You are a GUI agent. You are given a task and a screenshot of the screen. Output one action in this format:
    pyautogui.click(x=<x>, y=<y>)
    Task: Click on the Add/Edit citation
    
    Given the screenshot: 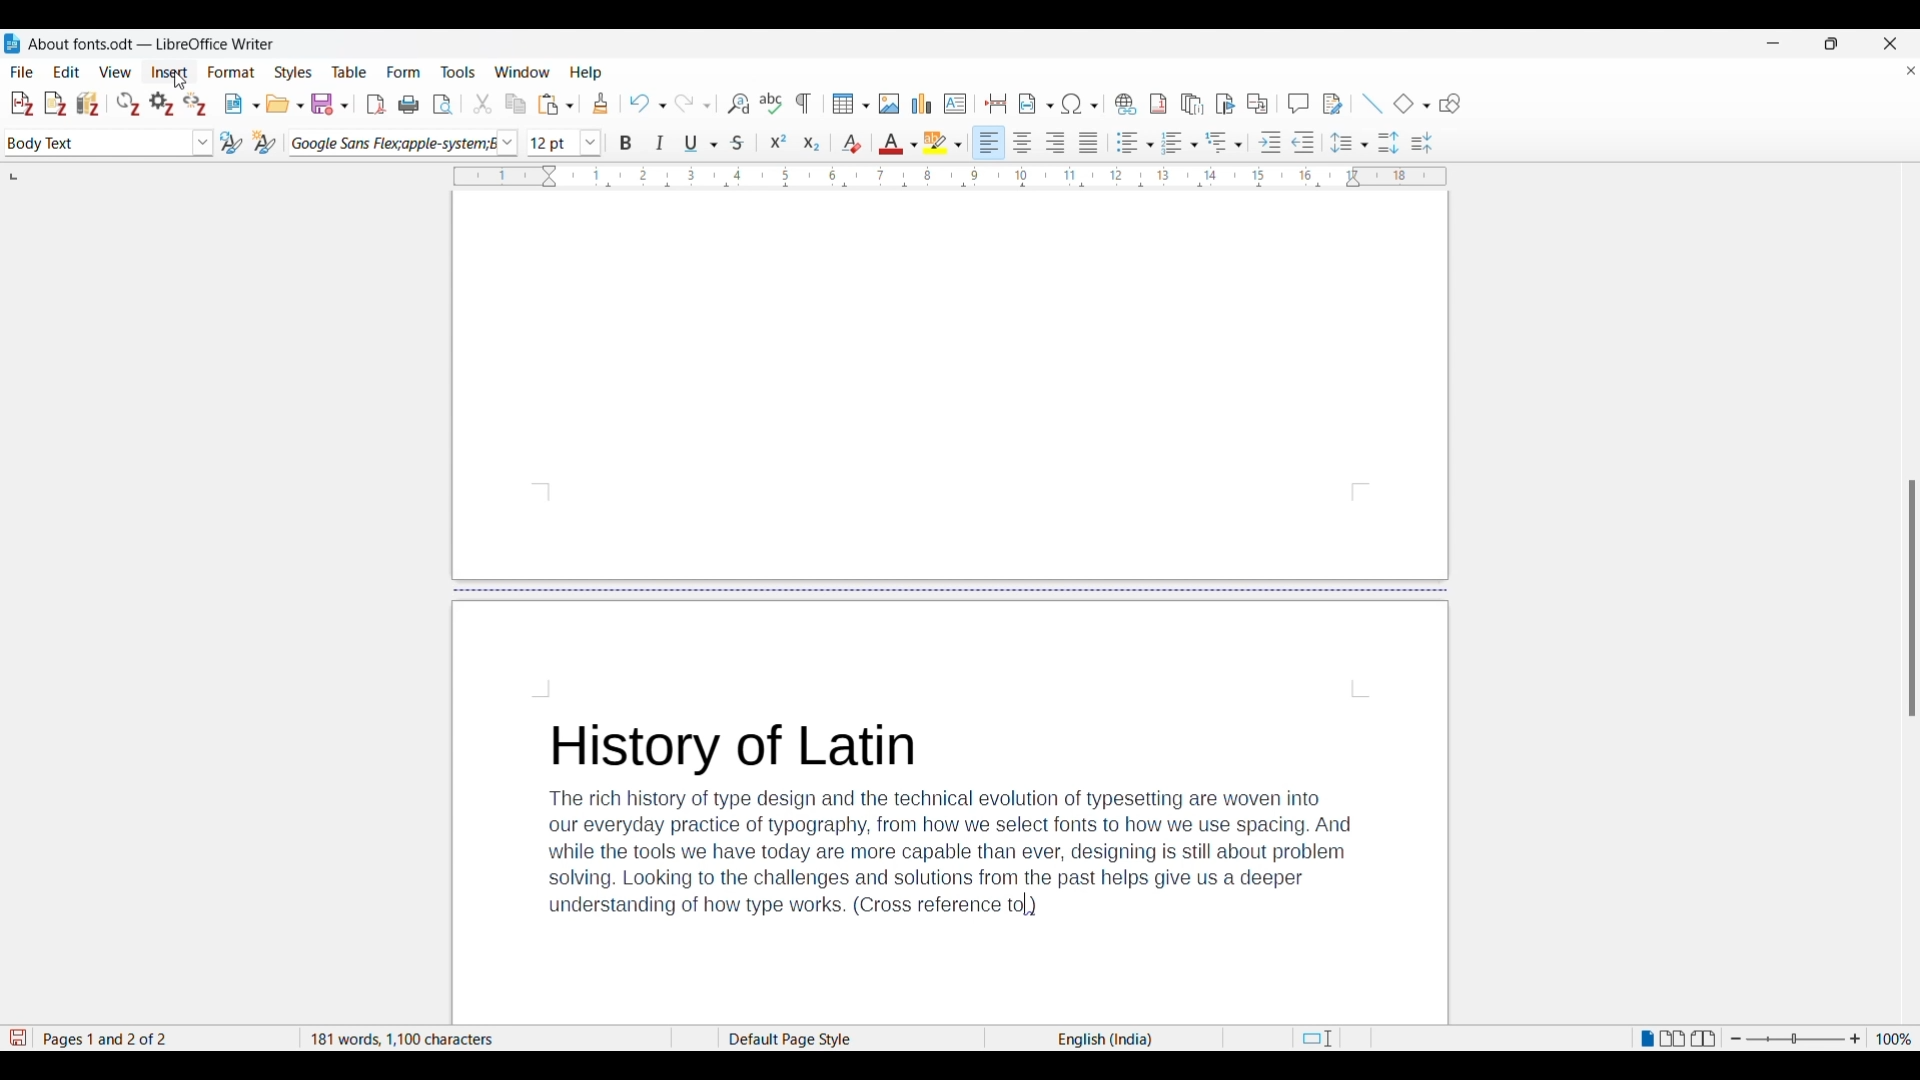 What is the action you would take?
    pyautogui.click(x=21, y=104)
    